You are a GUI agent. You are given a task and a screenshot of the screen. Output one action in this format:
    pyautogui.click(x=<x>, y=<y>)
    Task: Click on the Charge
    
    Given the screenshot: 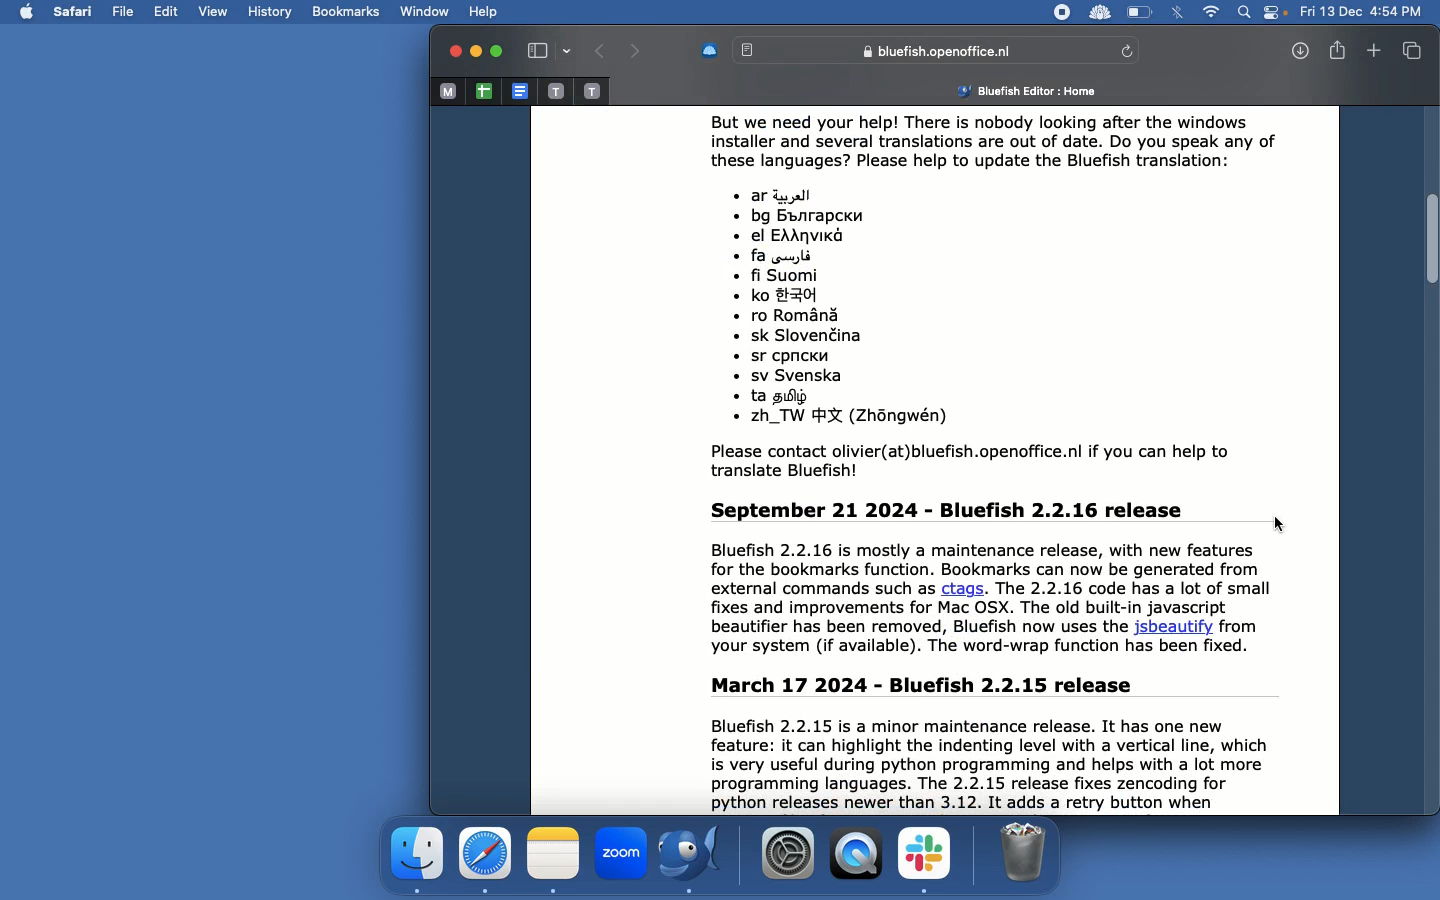 What is the action you would take?
    pyautogui.click(x=1140, y=13)
    